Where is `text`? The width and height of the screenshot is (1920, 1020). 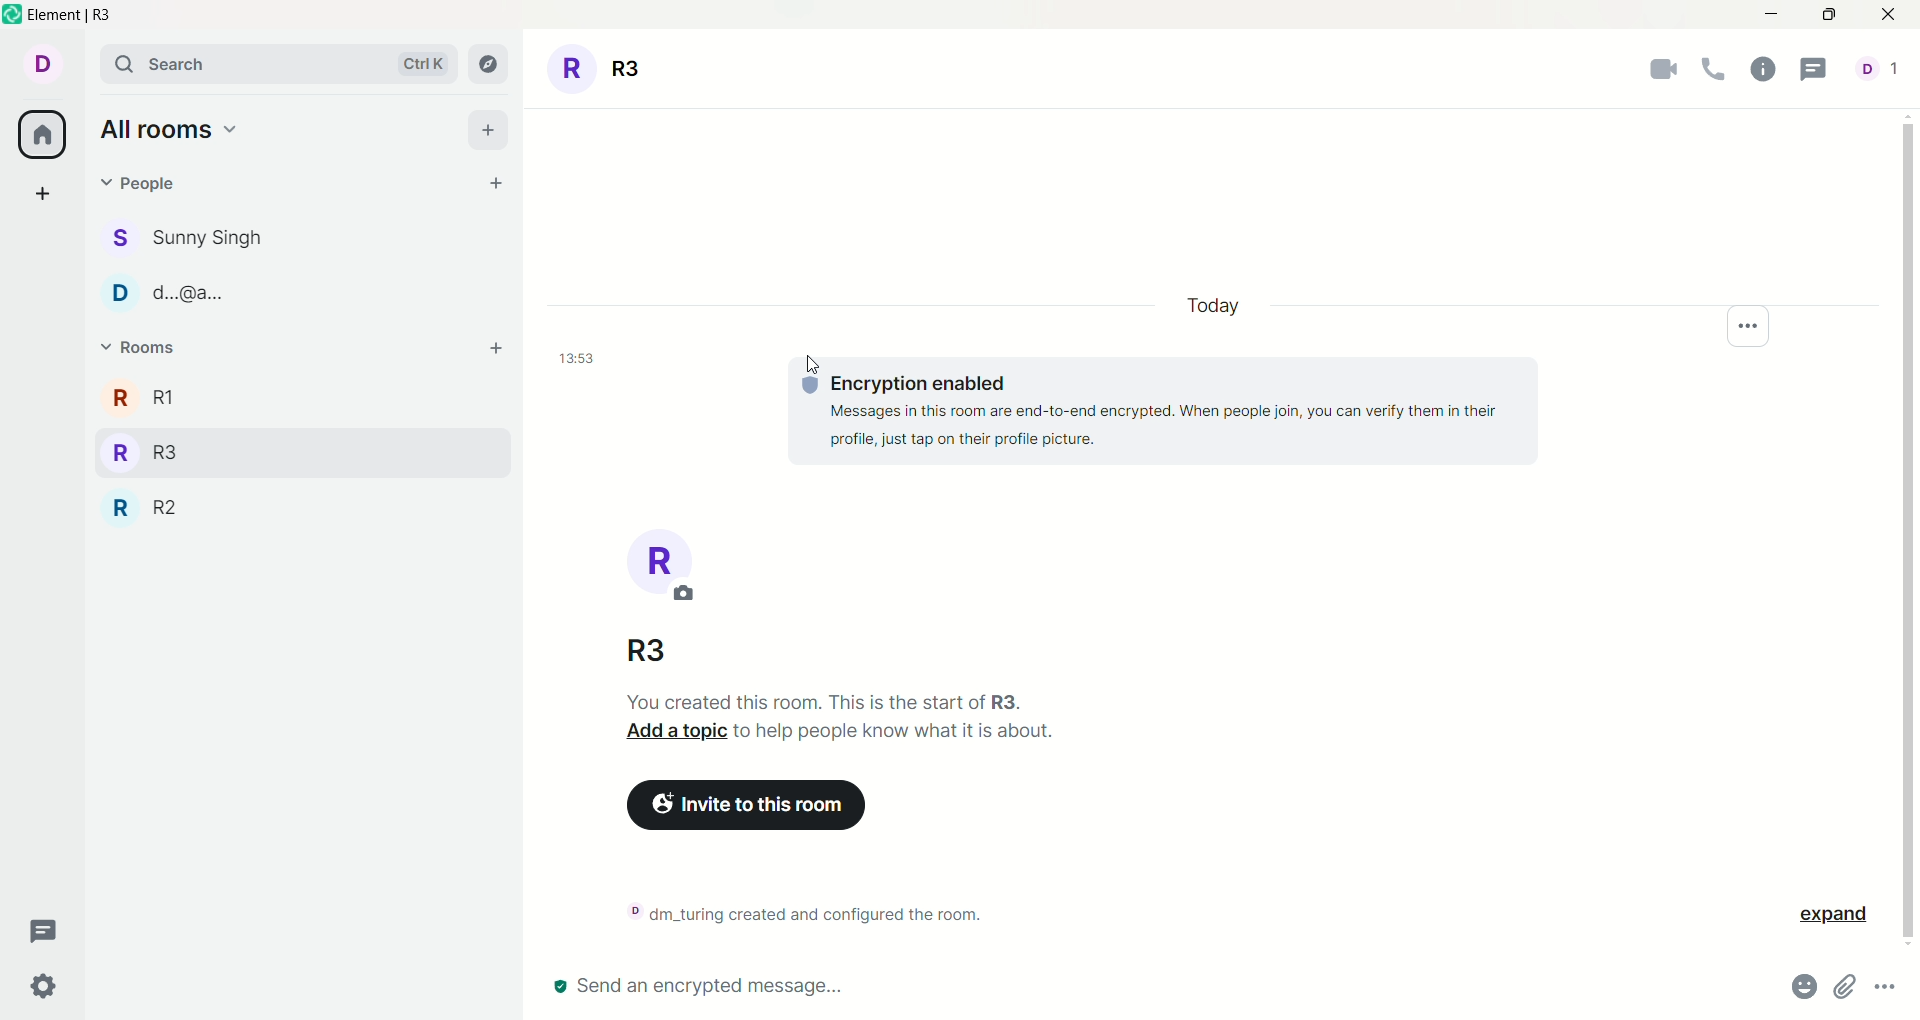
text is located at coordinates (811, 909).